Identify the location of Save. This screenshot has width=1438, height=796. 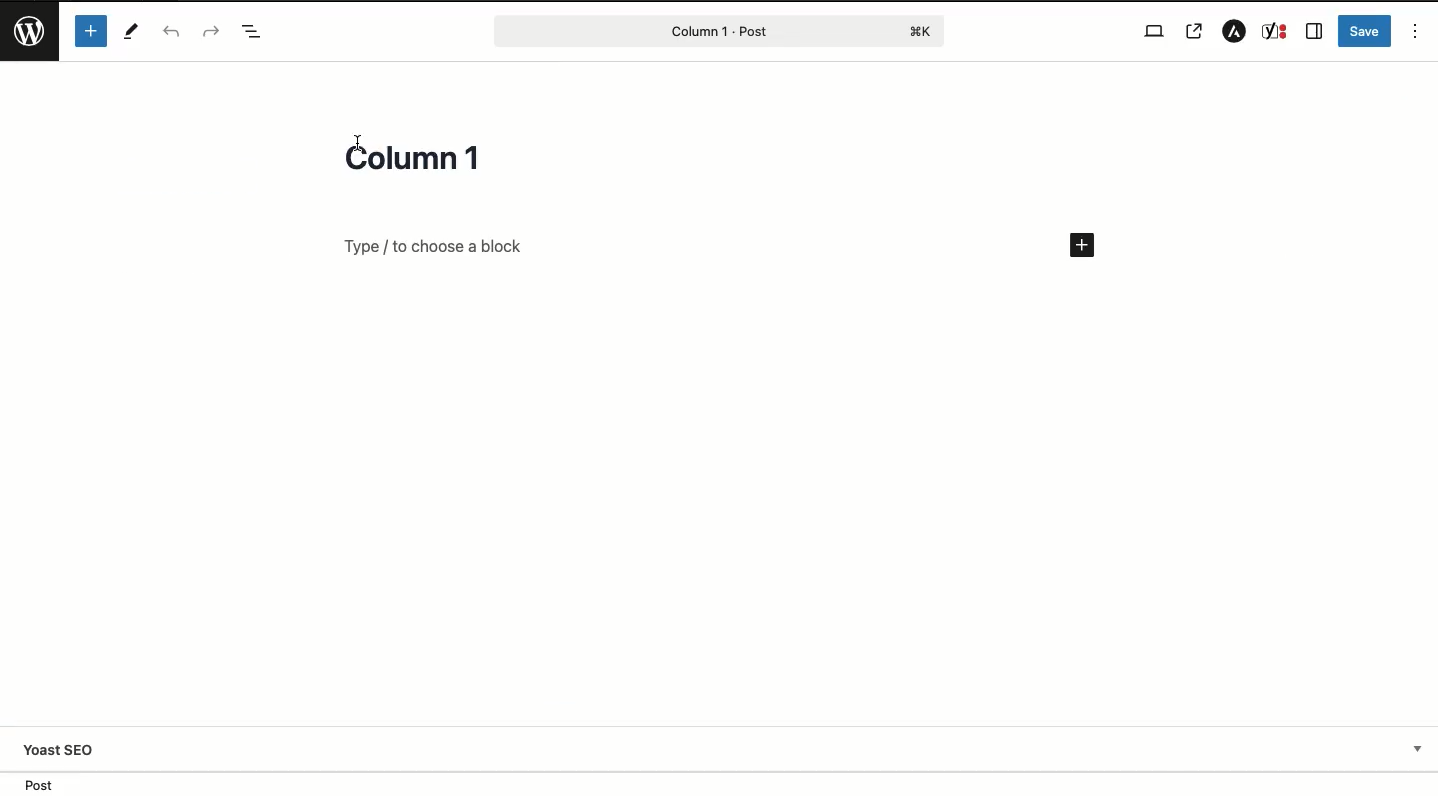
(1365, 30).